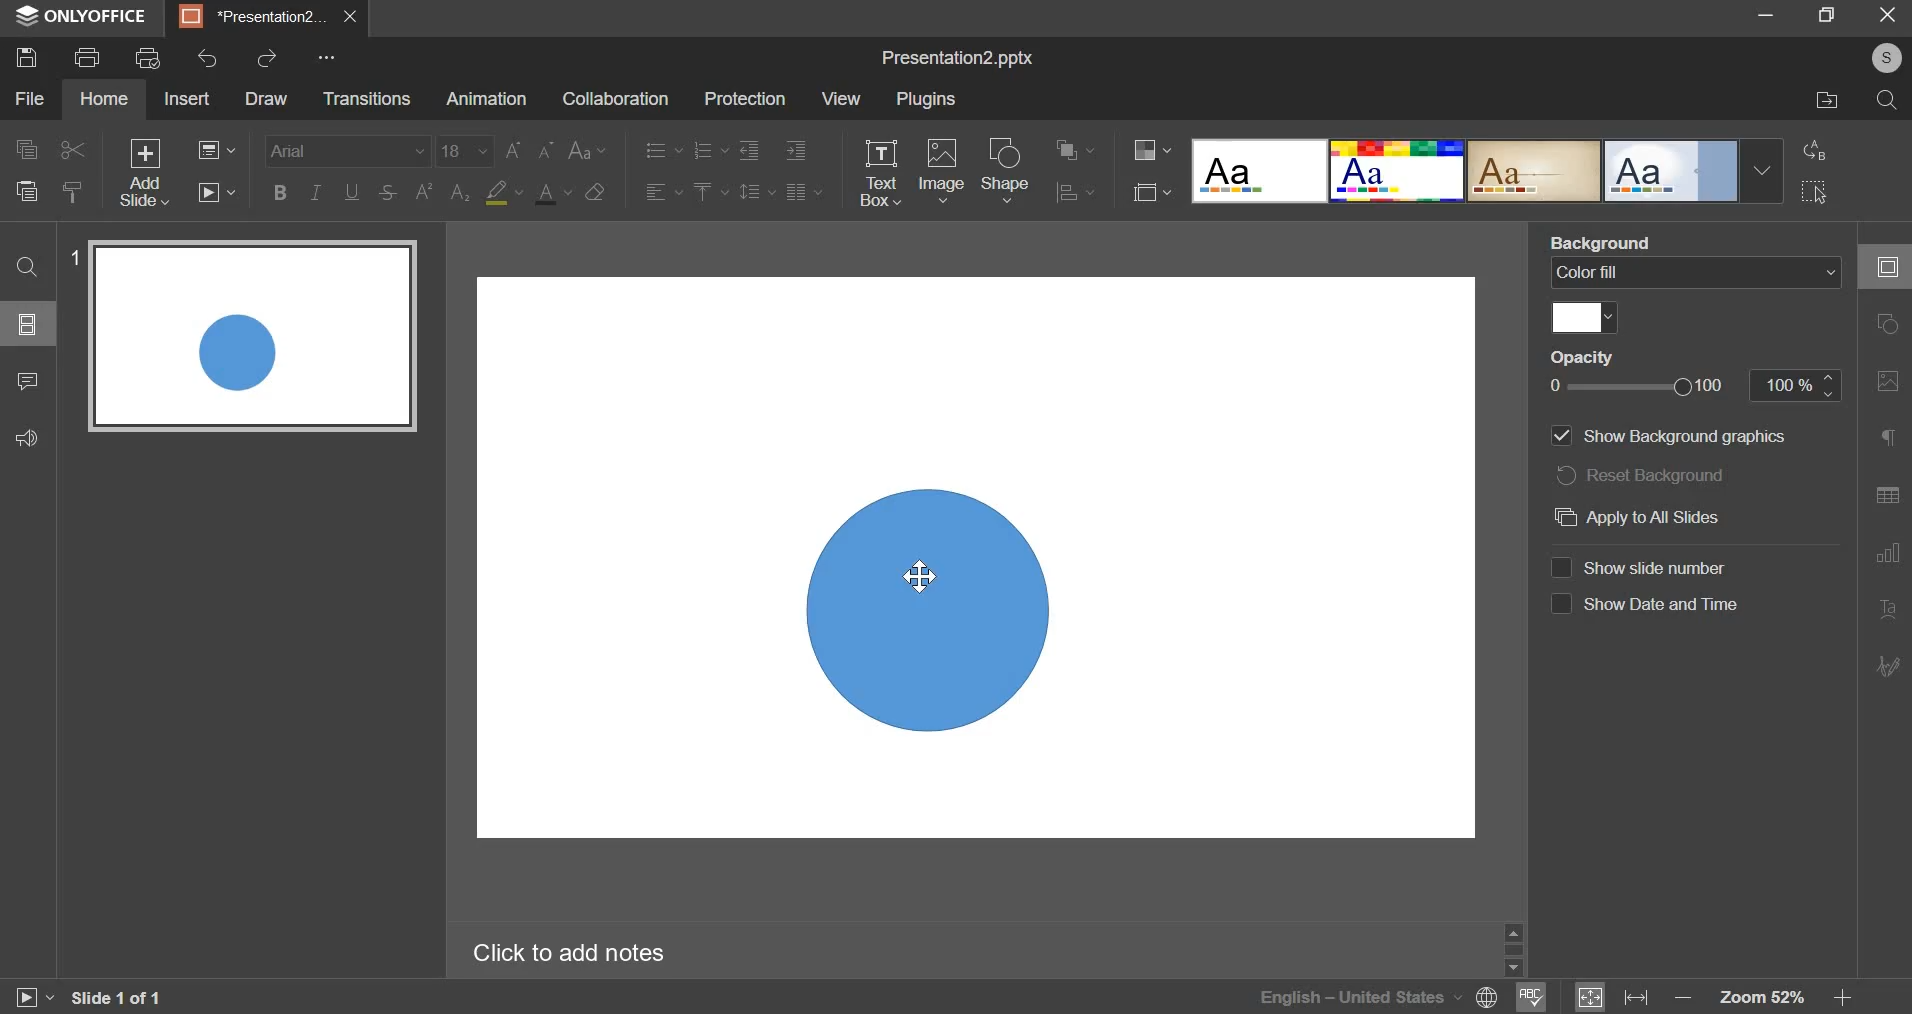 The width and height of the screenshot is (1912, 1014). What do you see at coordinates (279, 192) in the screenshot?
I see `bold` at bounding box center [279, 192].